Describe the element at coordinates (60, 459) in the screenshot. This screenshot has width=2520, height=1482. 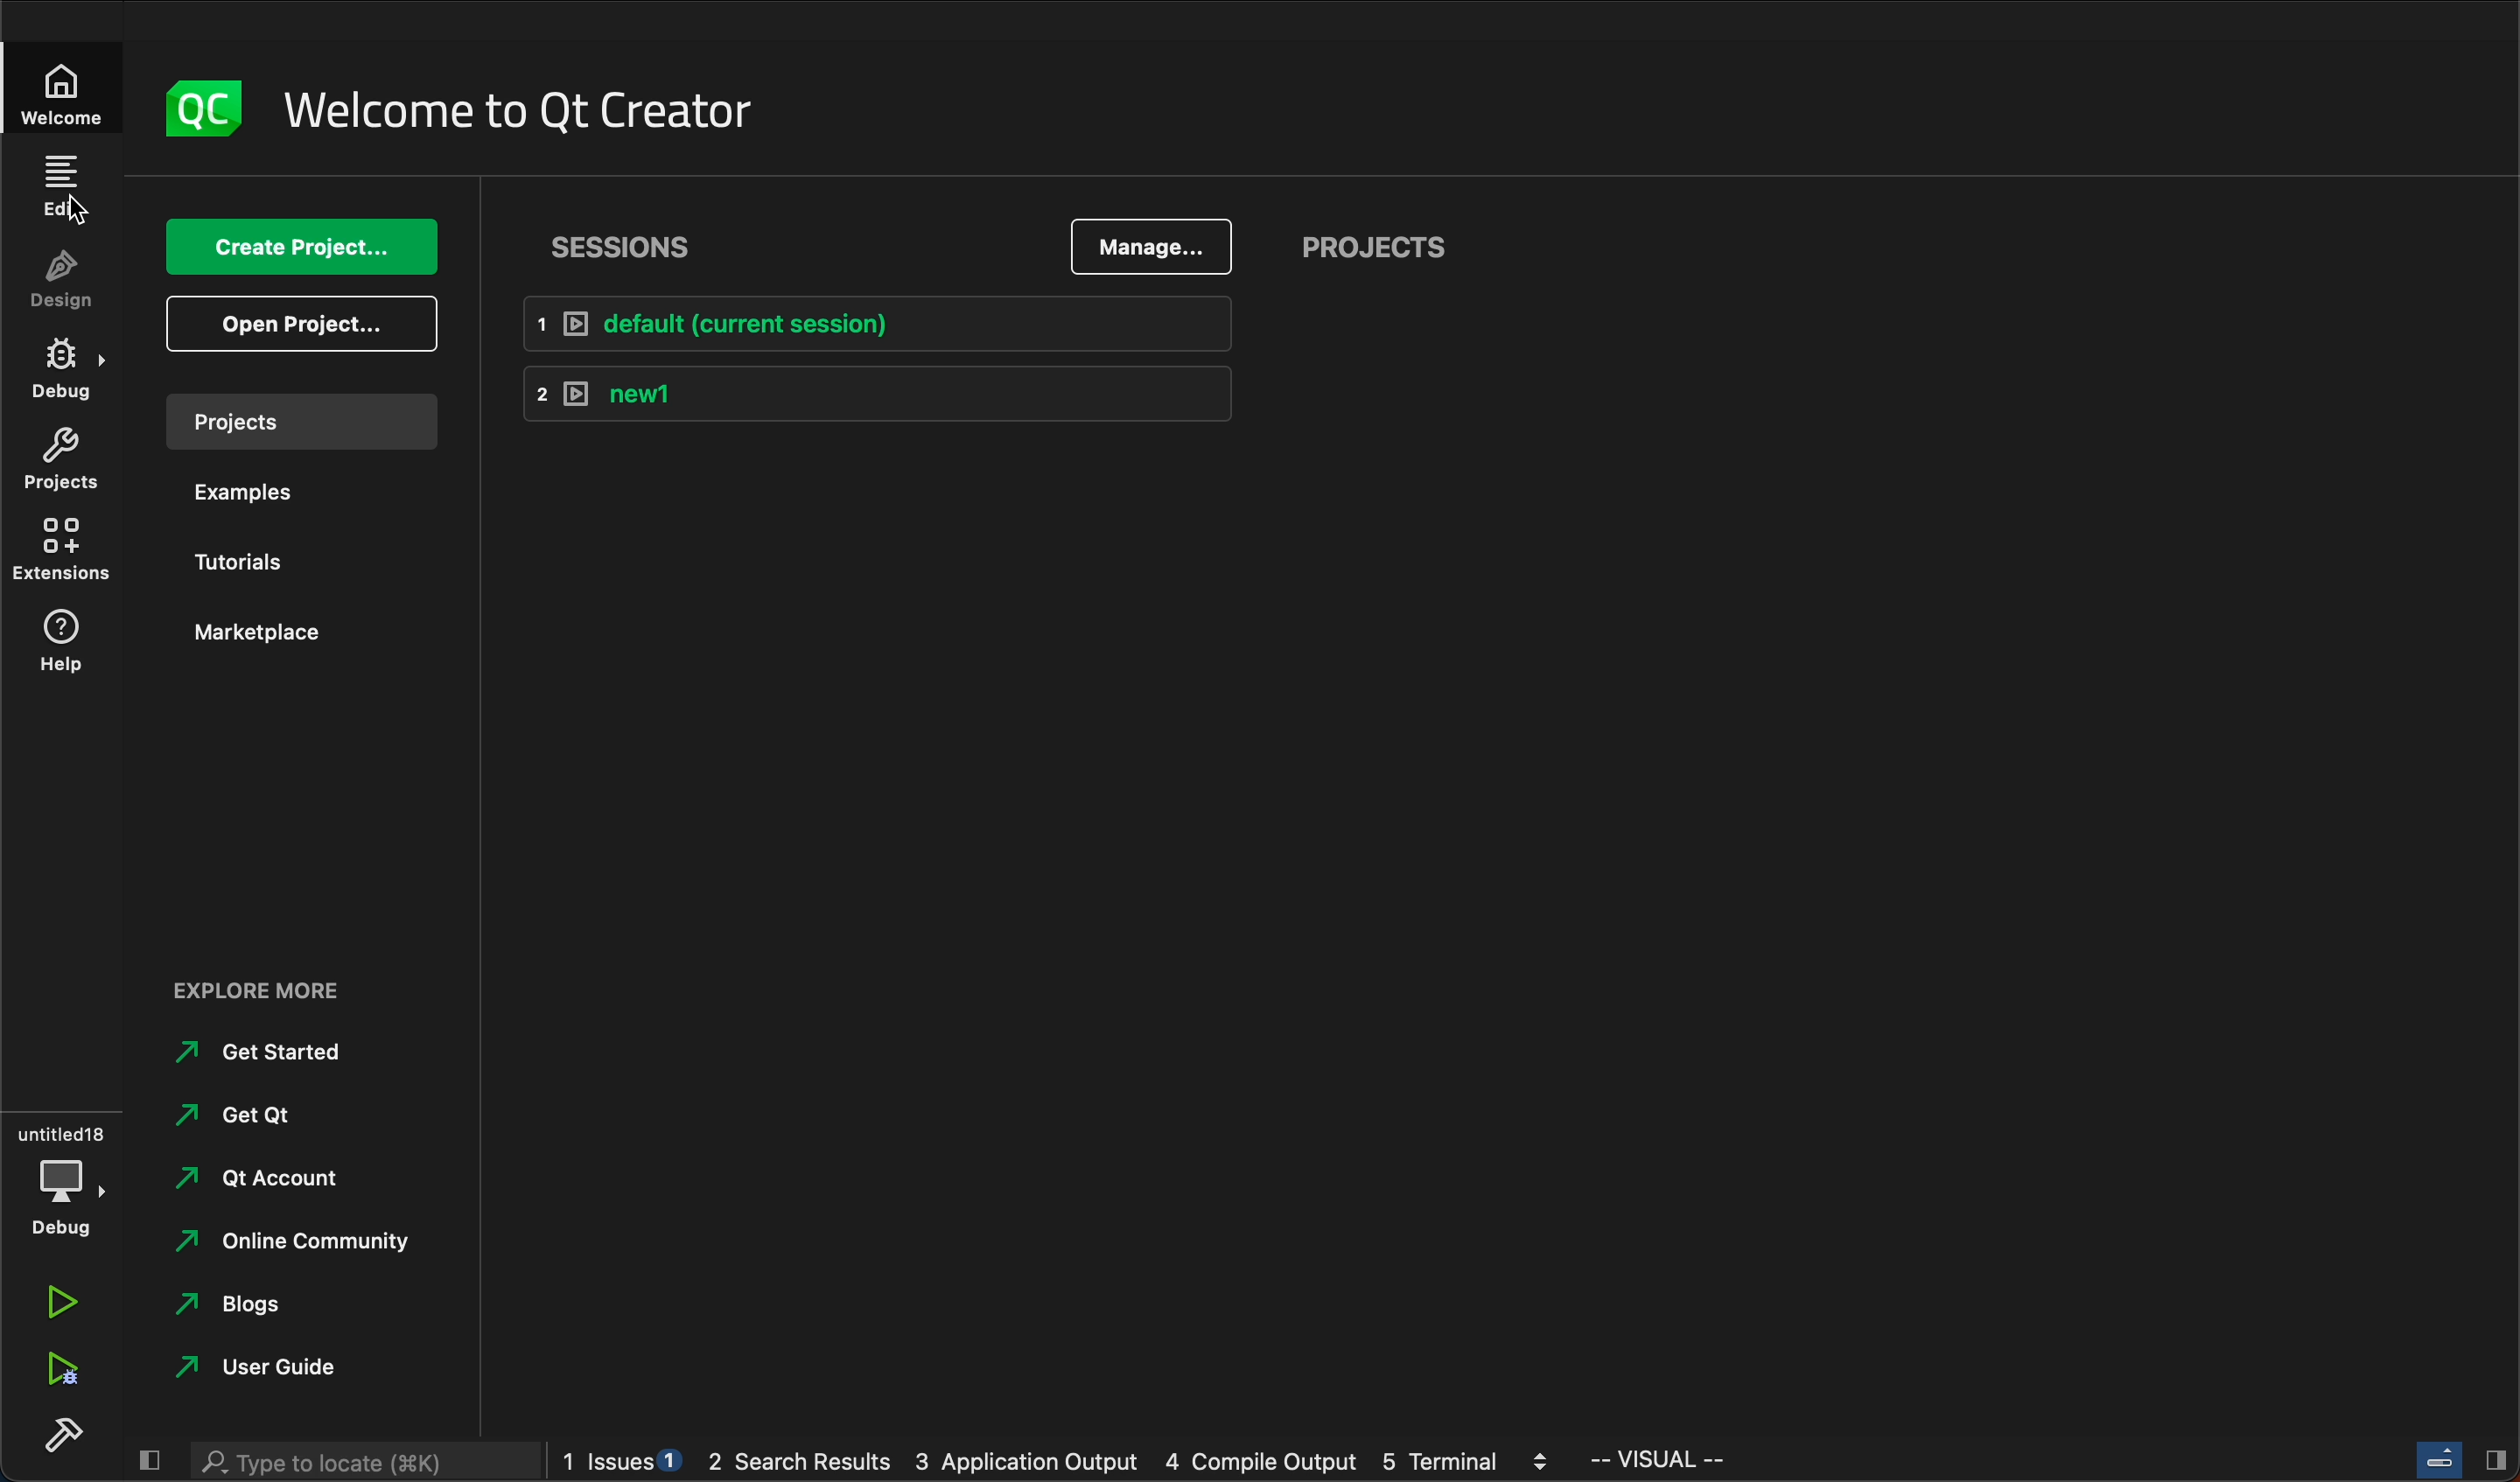
I see `project` at that location.